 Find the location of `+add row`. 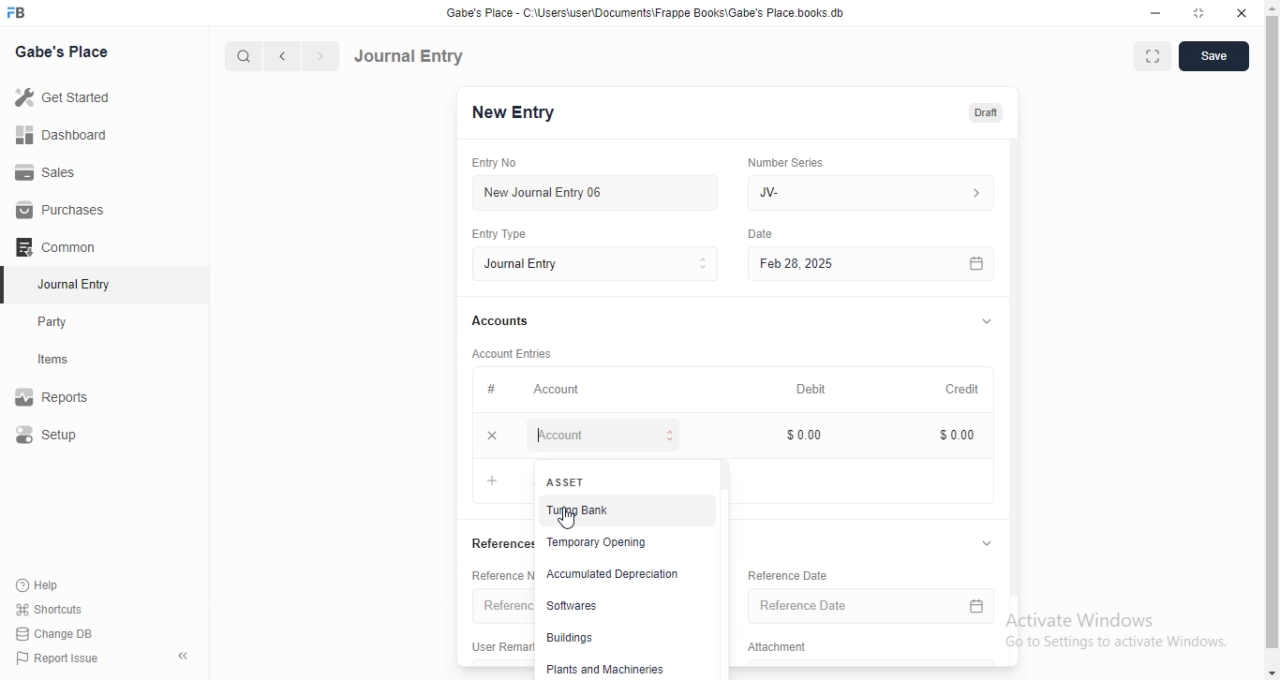

+add row is located at coordinates (493, 479).